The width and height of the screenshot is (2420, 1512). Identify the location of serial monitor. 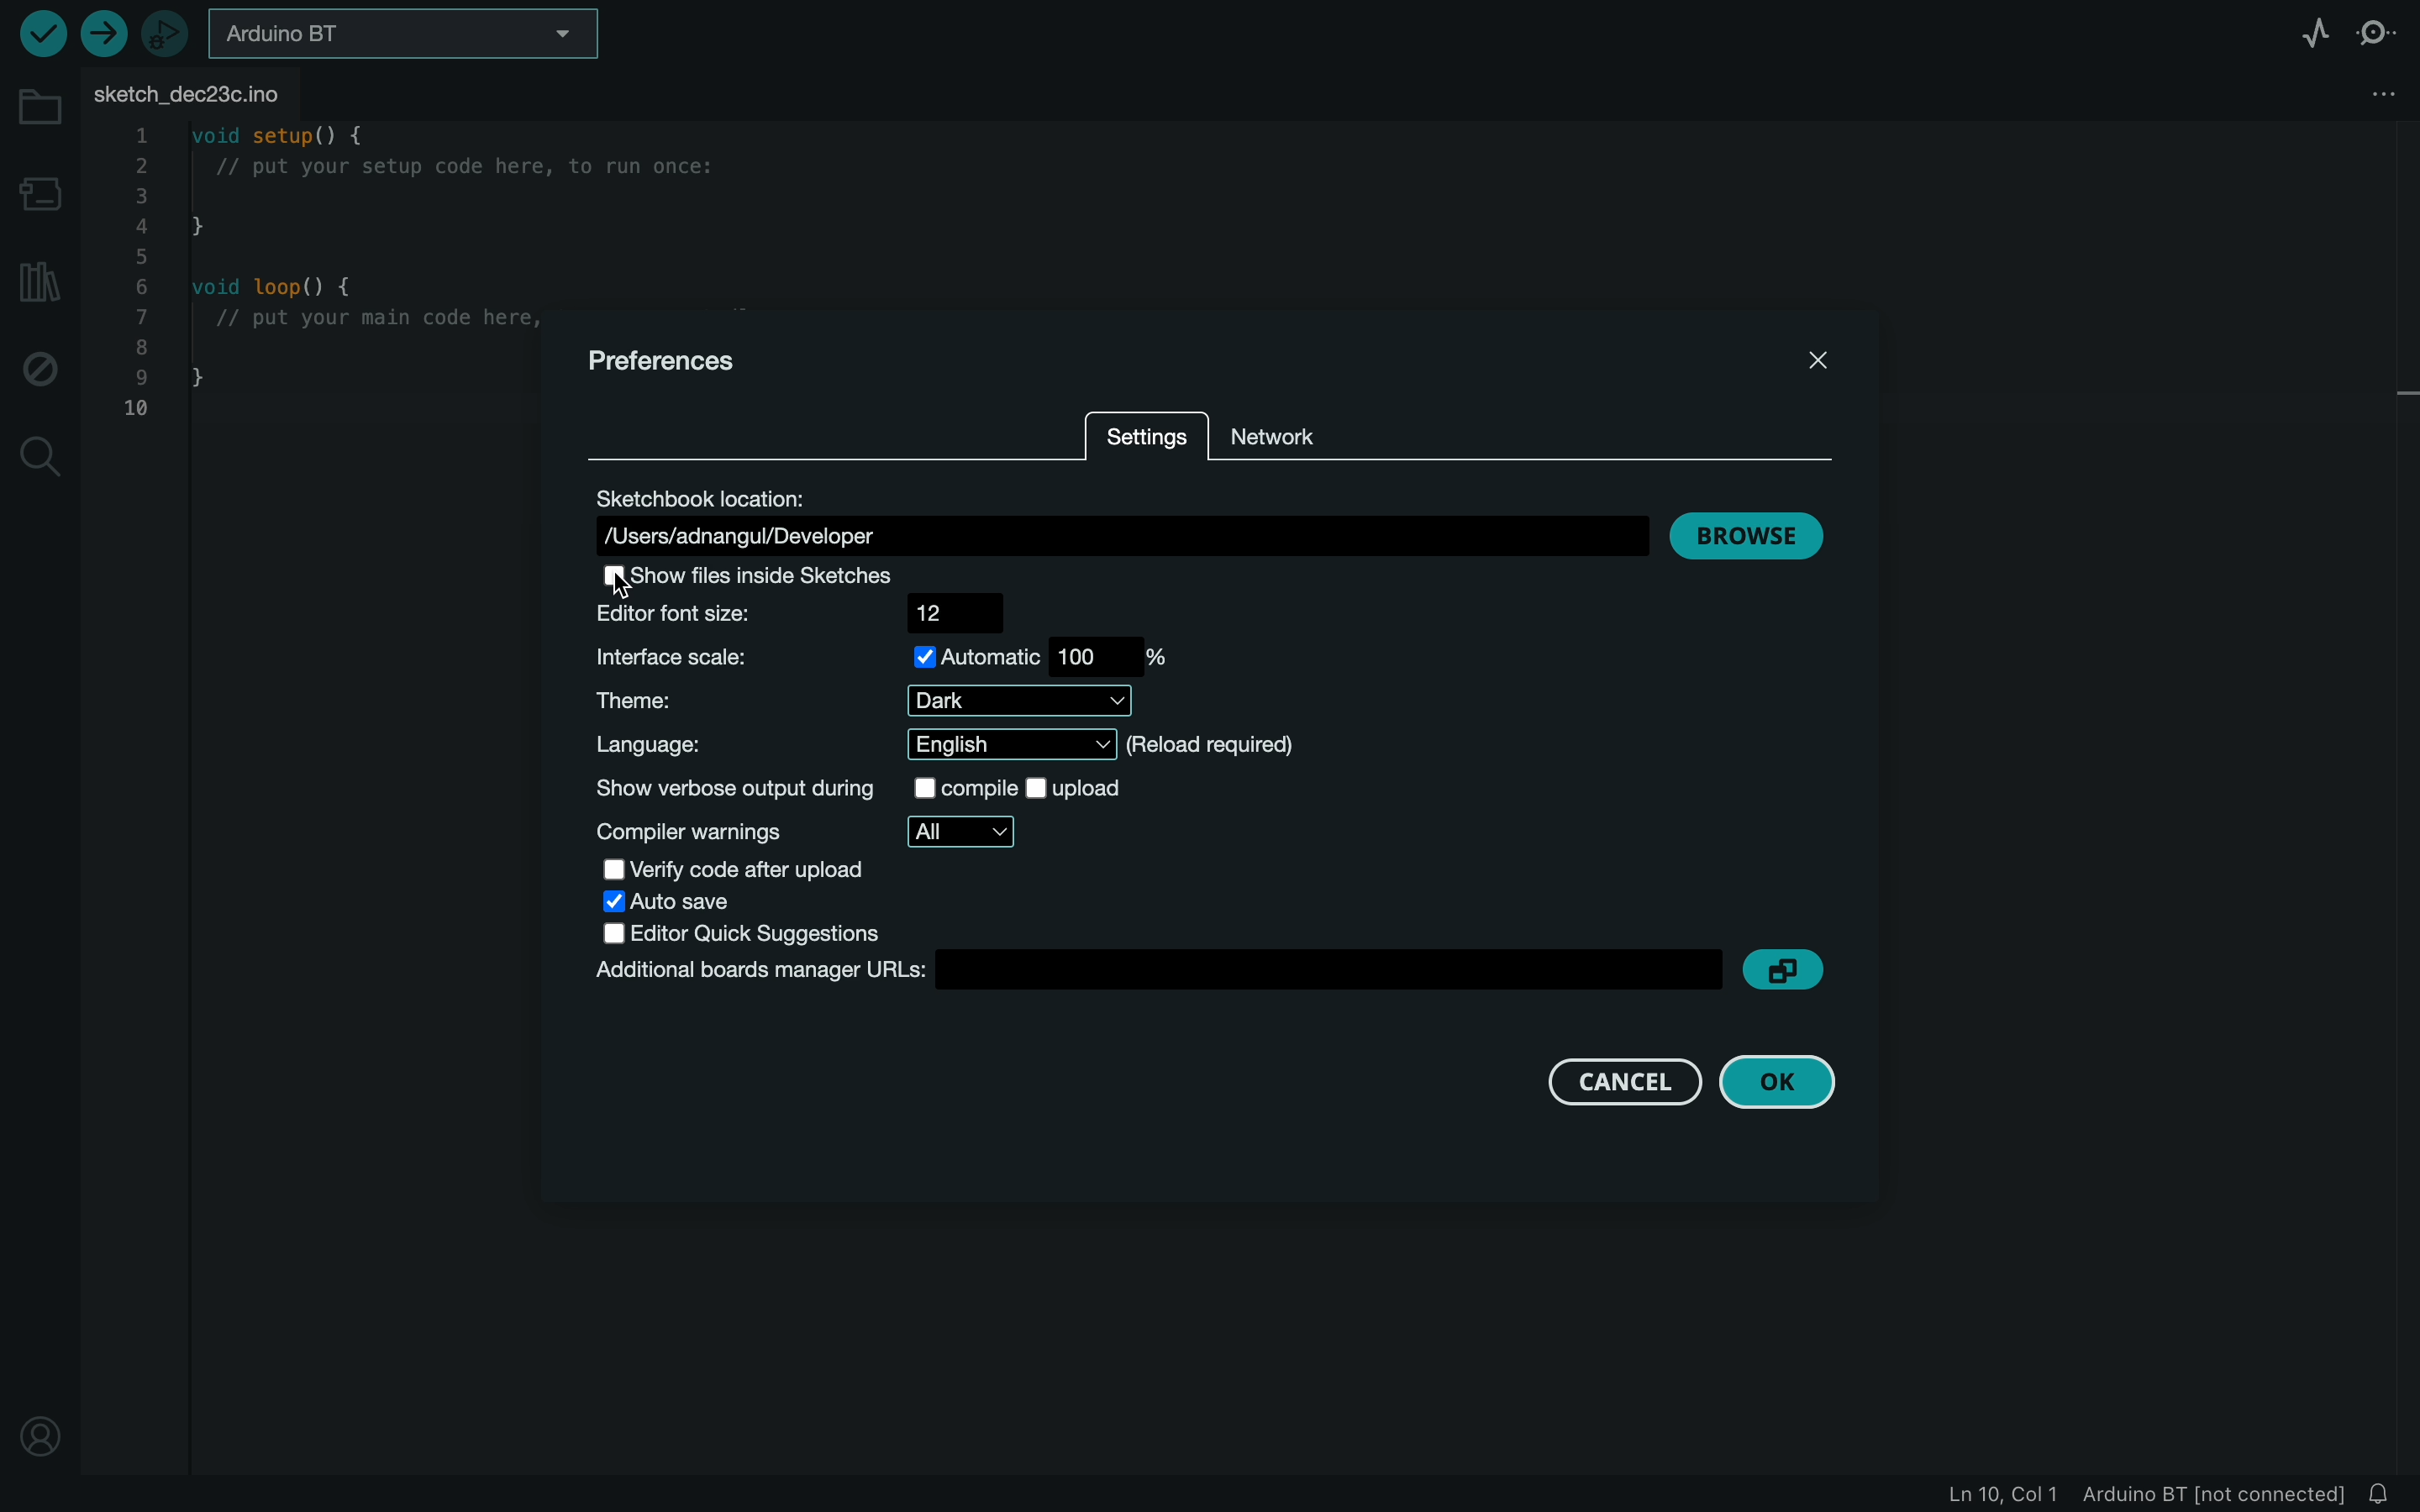
(2387, 29).